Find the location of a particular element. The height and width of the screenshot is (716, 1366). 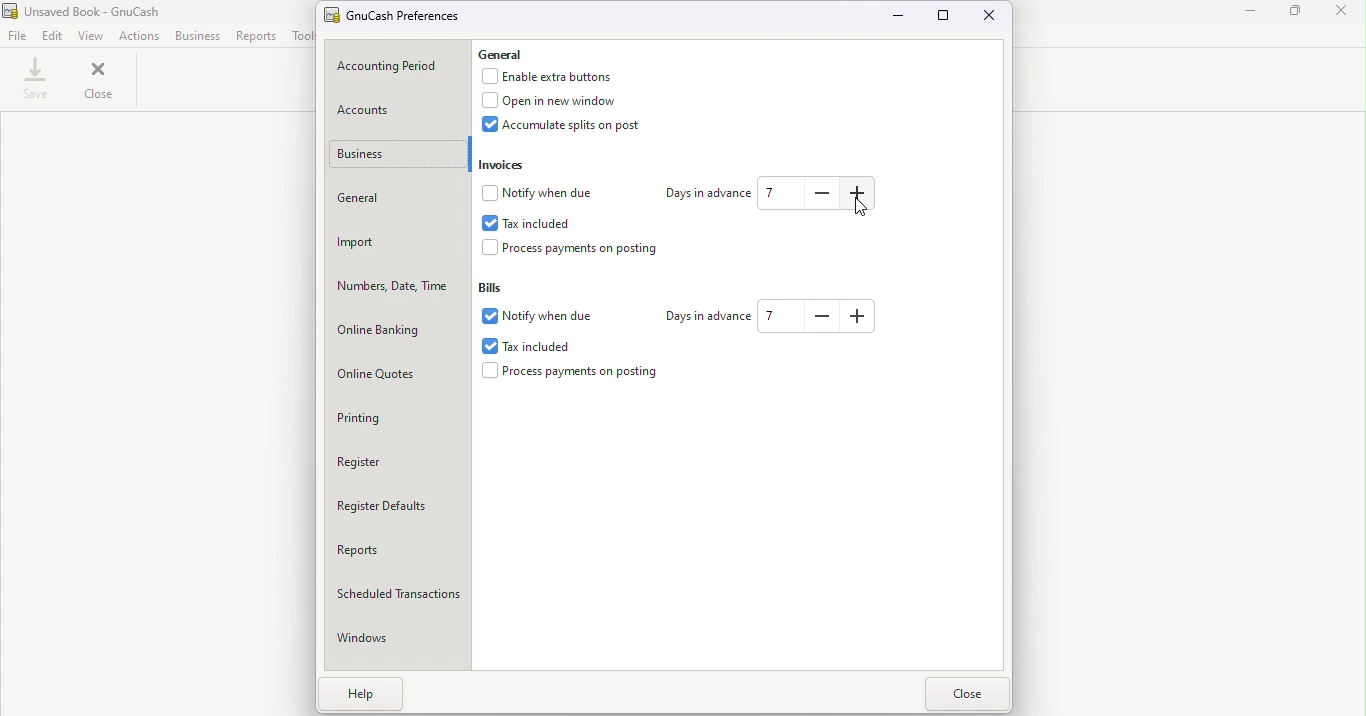

Bills is located at coordinates (496, 286).